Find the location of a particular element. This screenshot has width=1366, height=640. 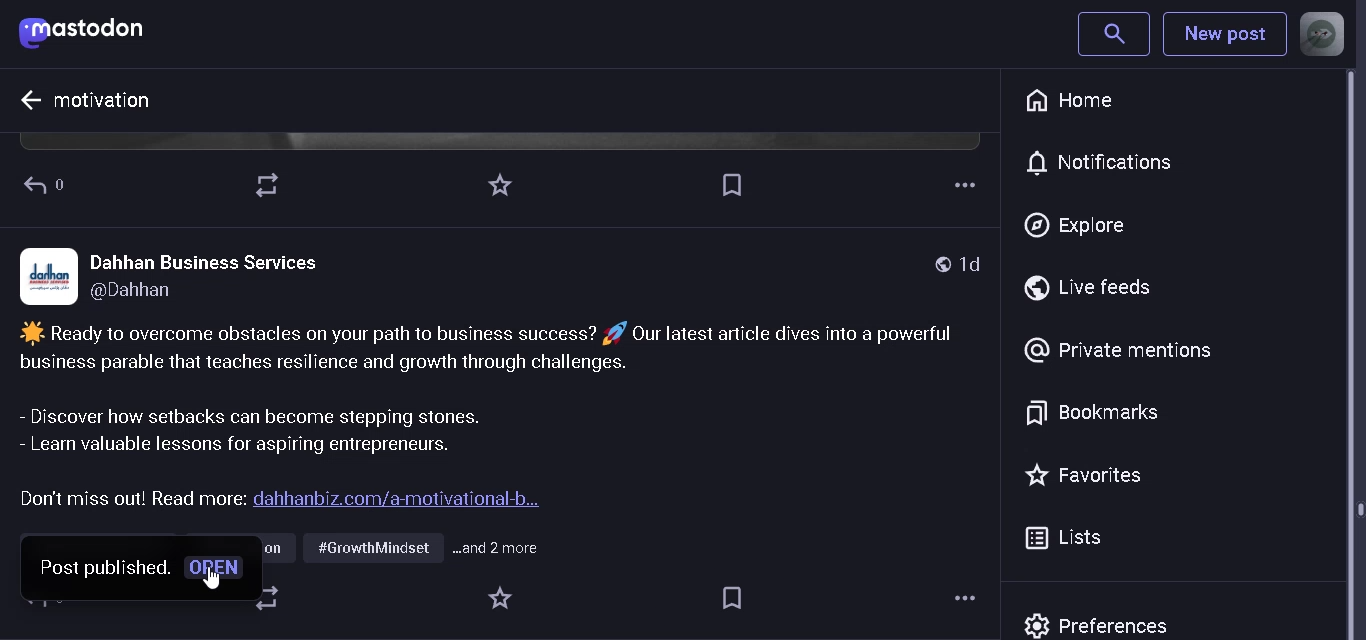

motivation is located at coordinates (104, 99).